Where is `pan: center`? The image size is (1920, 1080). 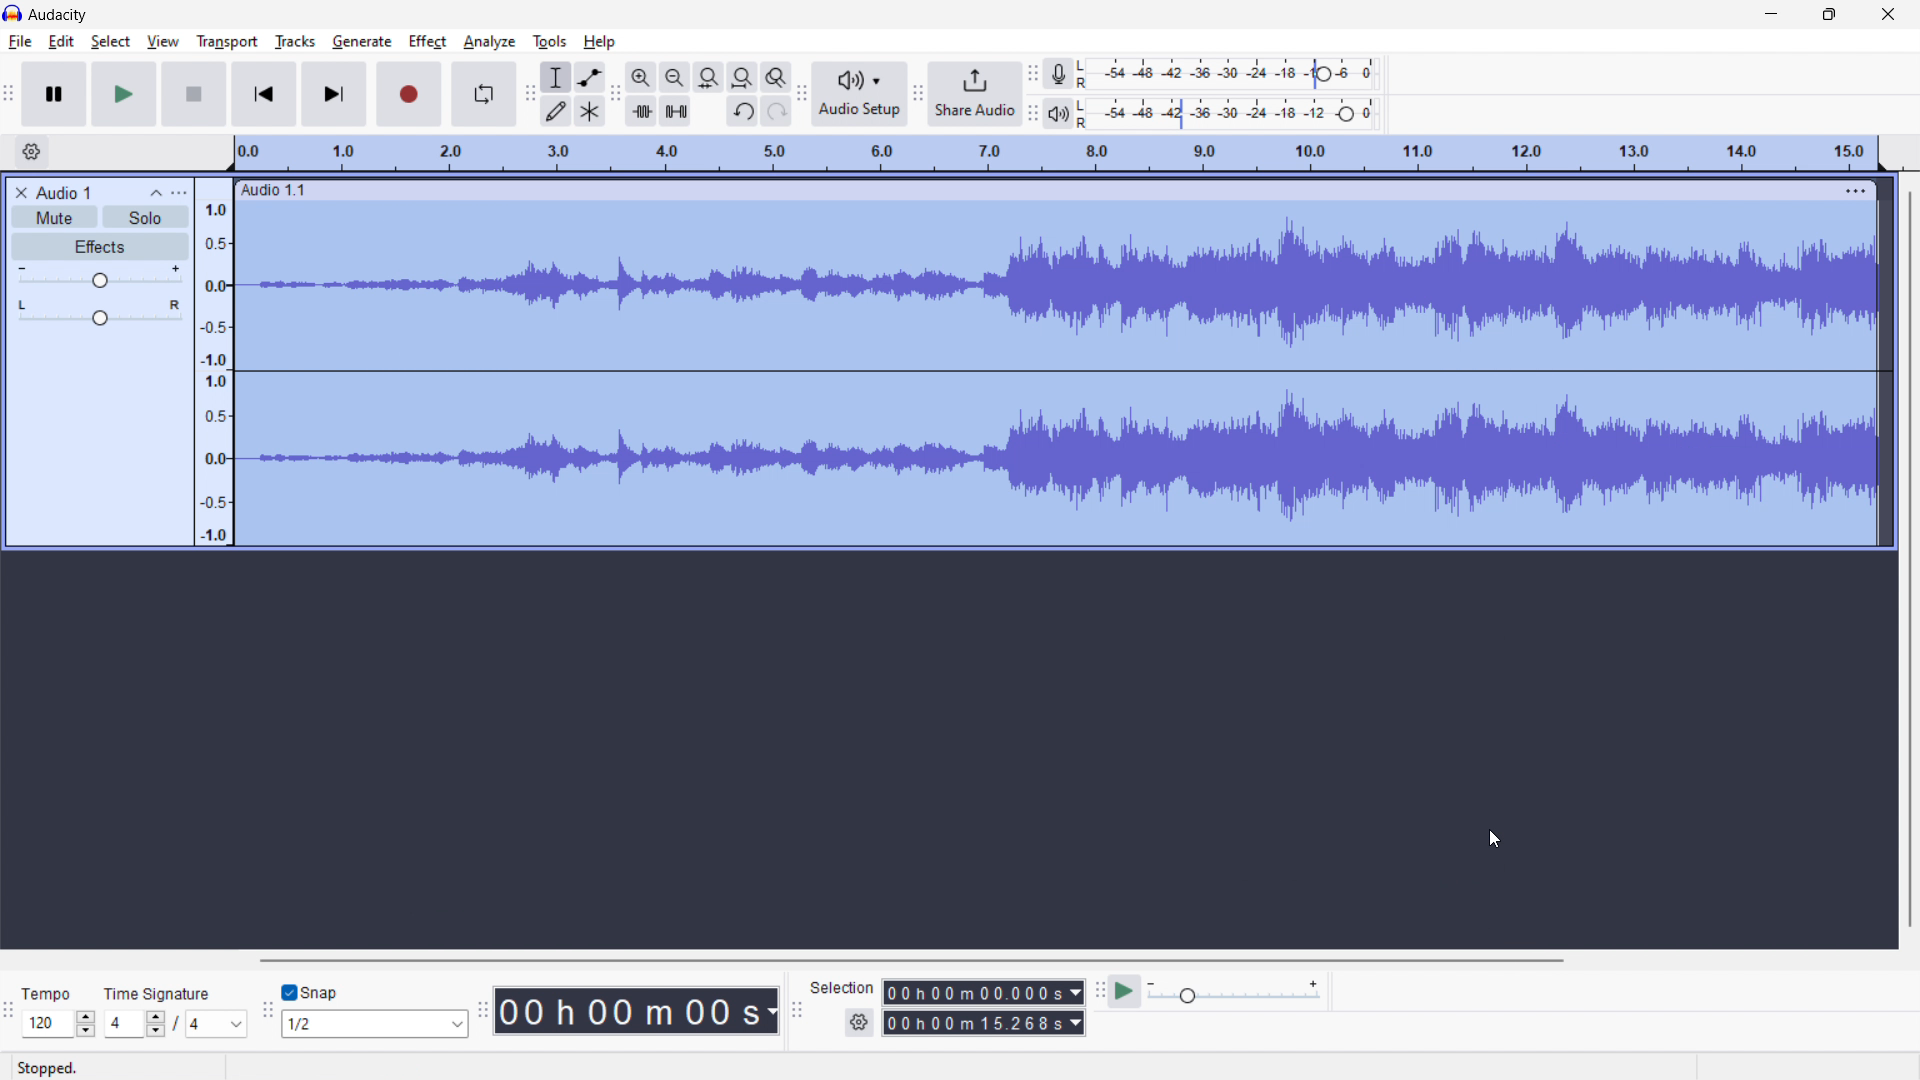 pan: center is located at coordinates (100, 312).